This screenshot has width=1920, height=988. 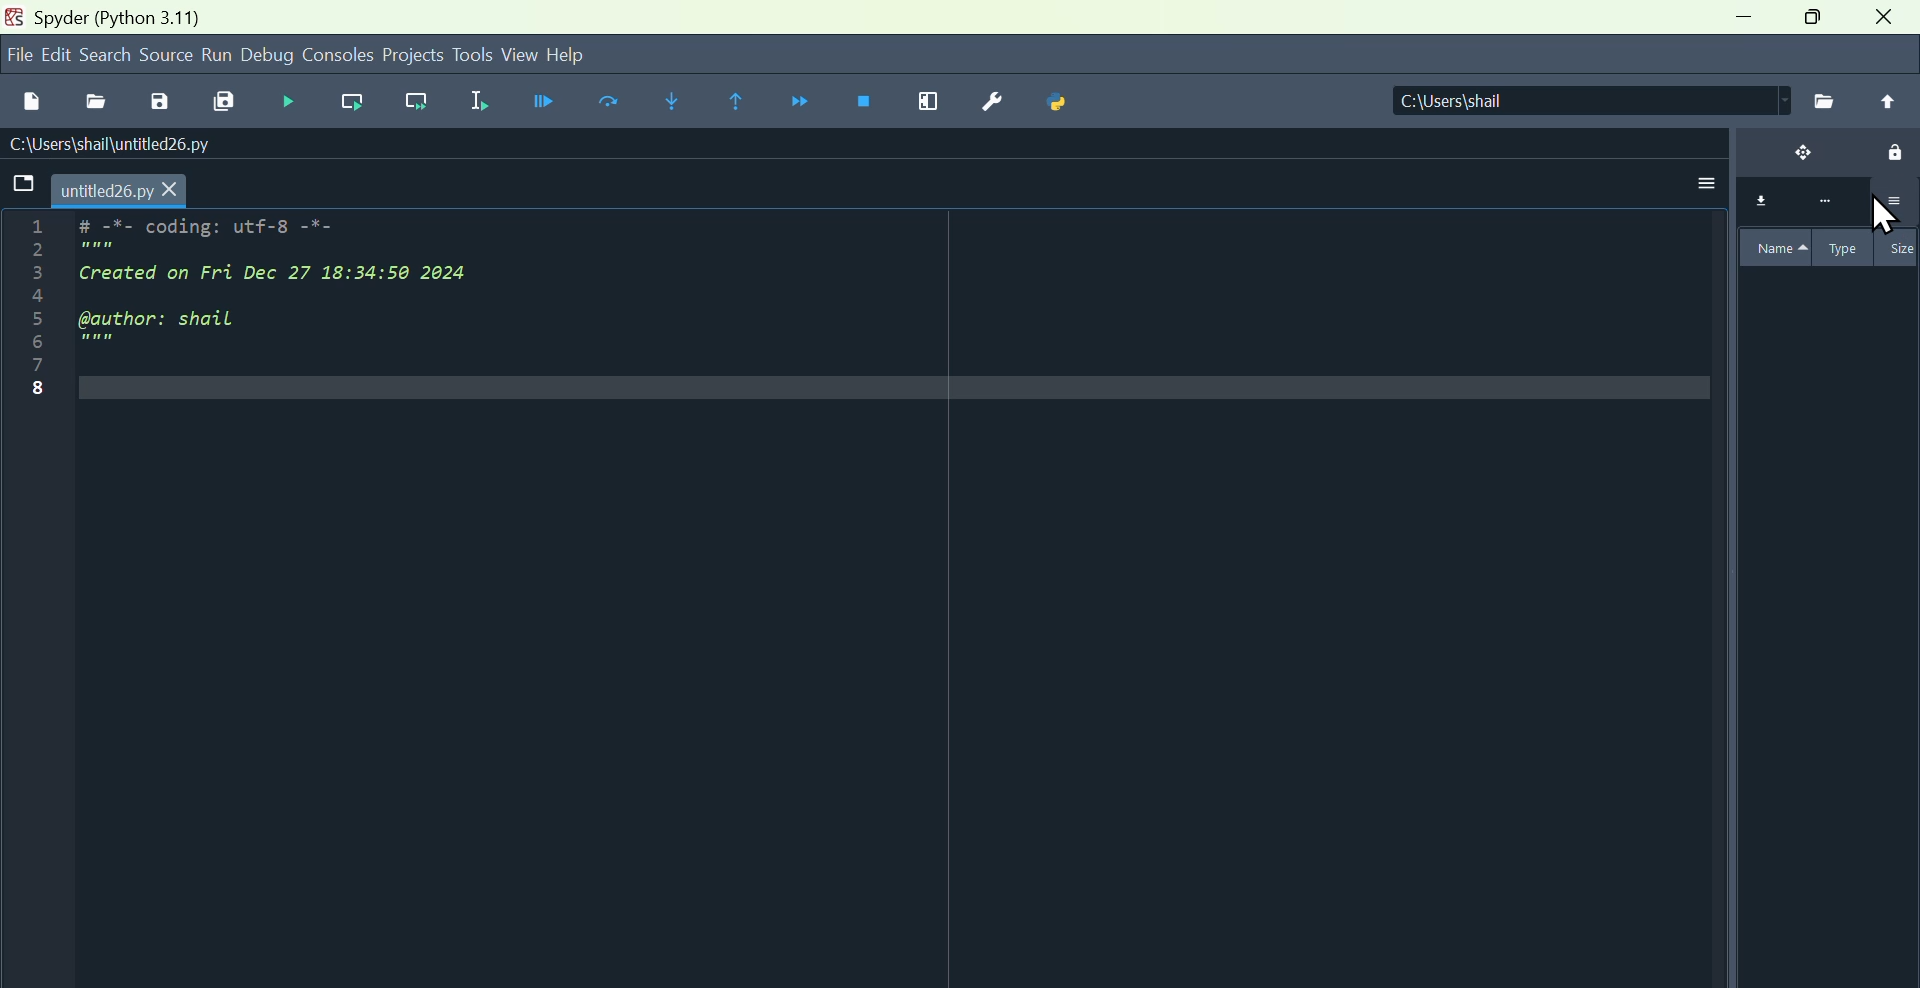 I want to click on file, so click(x=19, y=54).